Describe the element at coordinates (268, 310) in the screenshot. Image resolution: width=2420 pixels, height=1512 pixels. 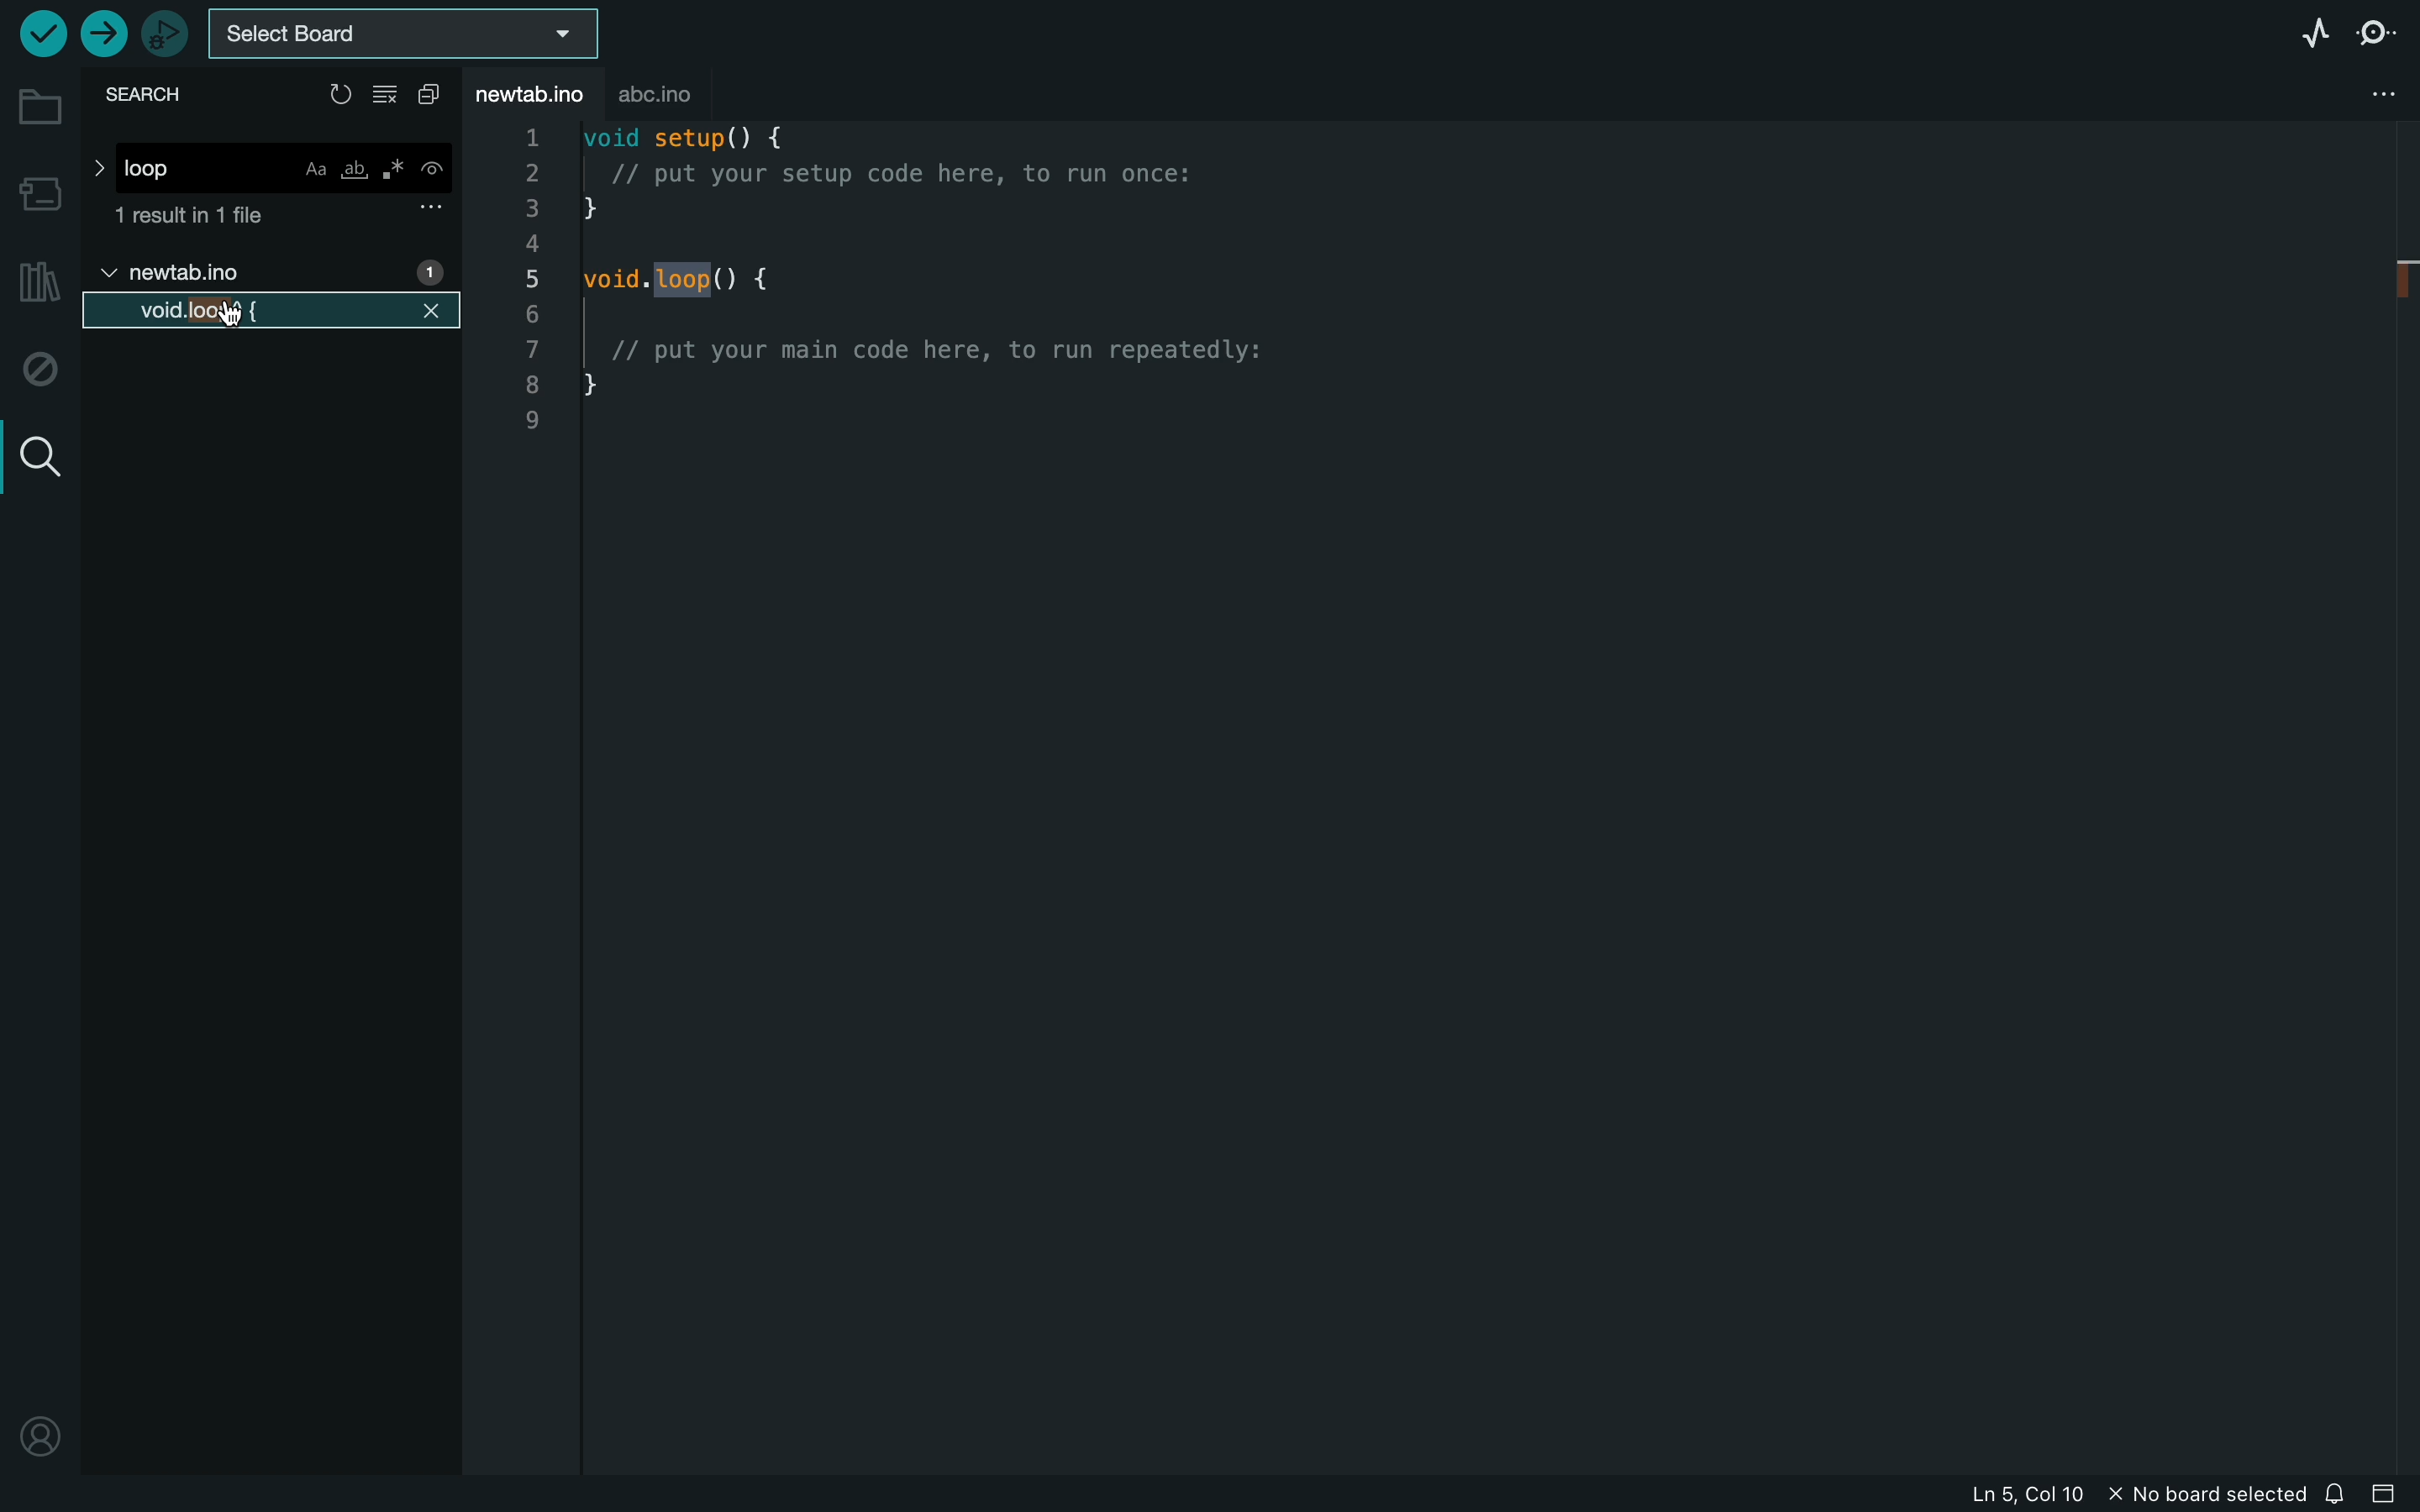
I see `selected search` at that location.